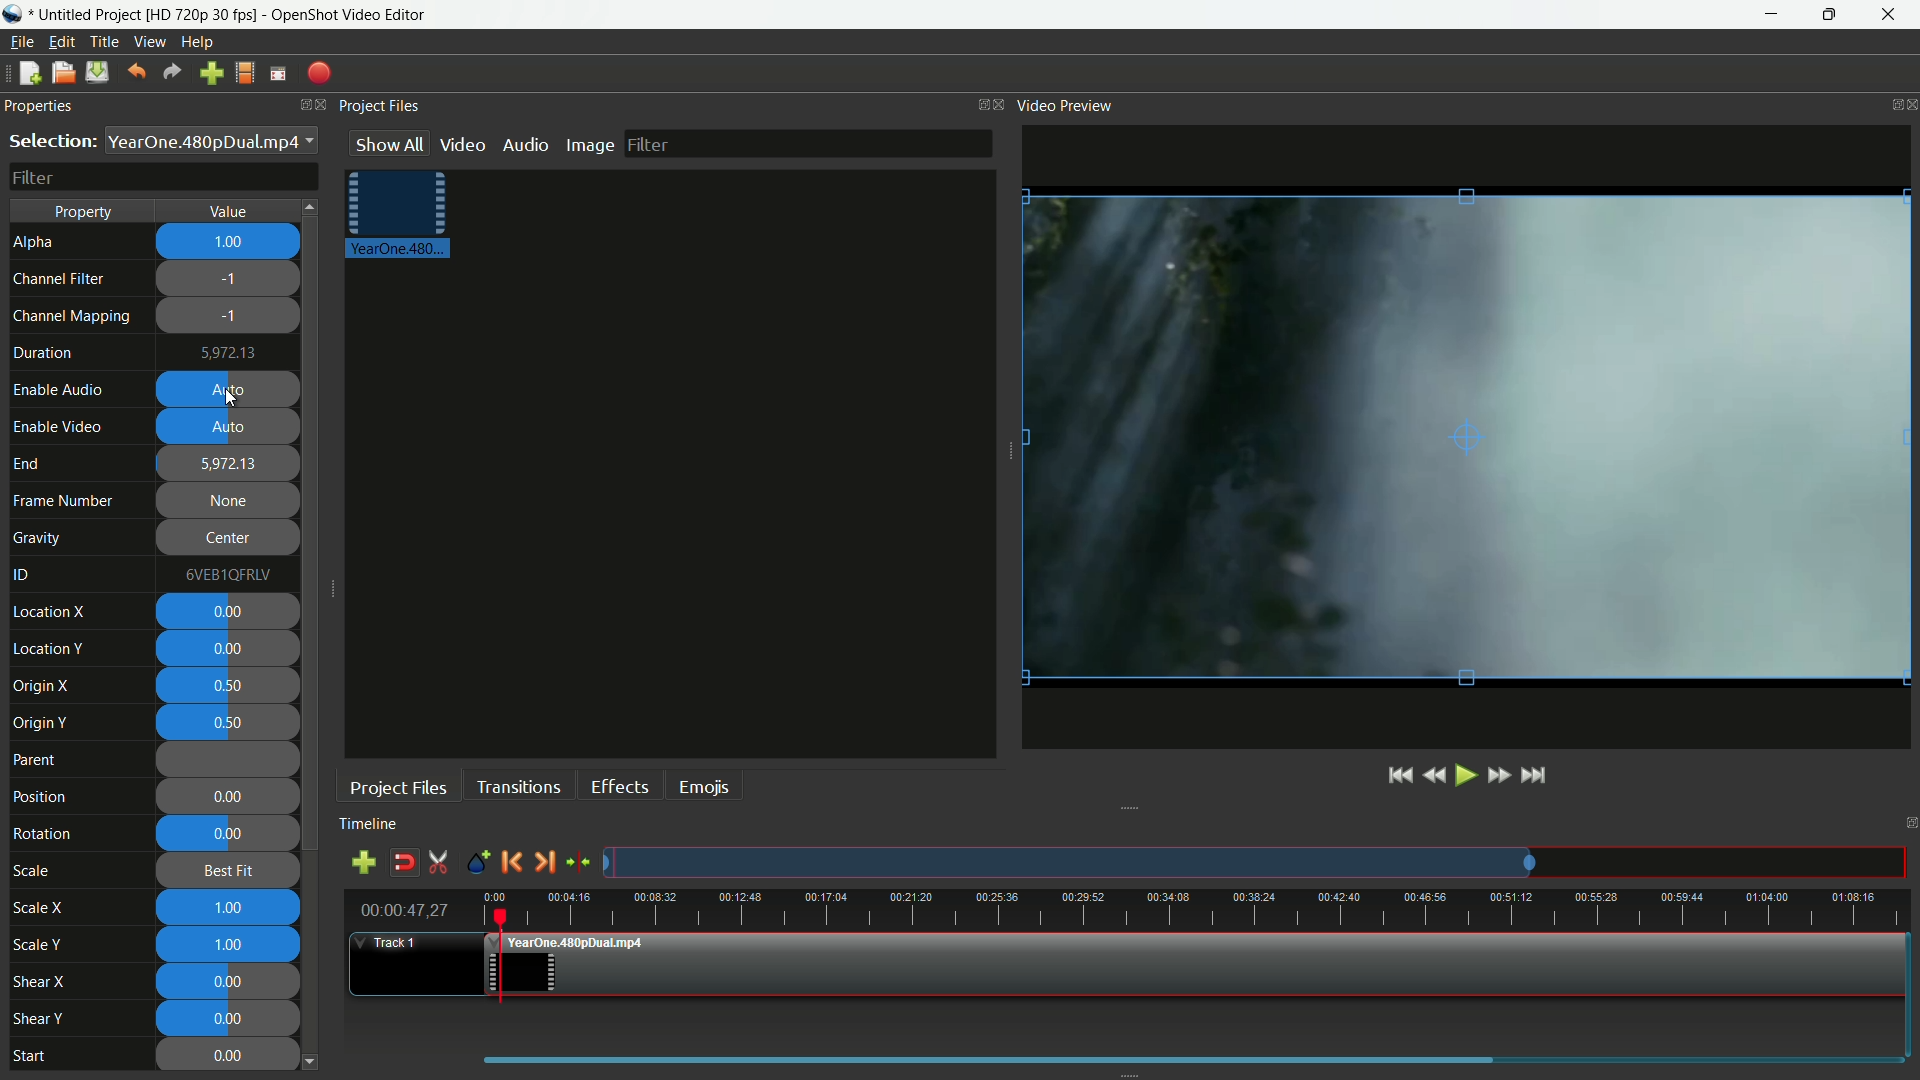  What do you see at coordinates (22, 41) in the screenshot?
I see `file menu` at bounding box center [22, 41].